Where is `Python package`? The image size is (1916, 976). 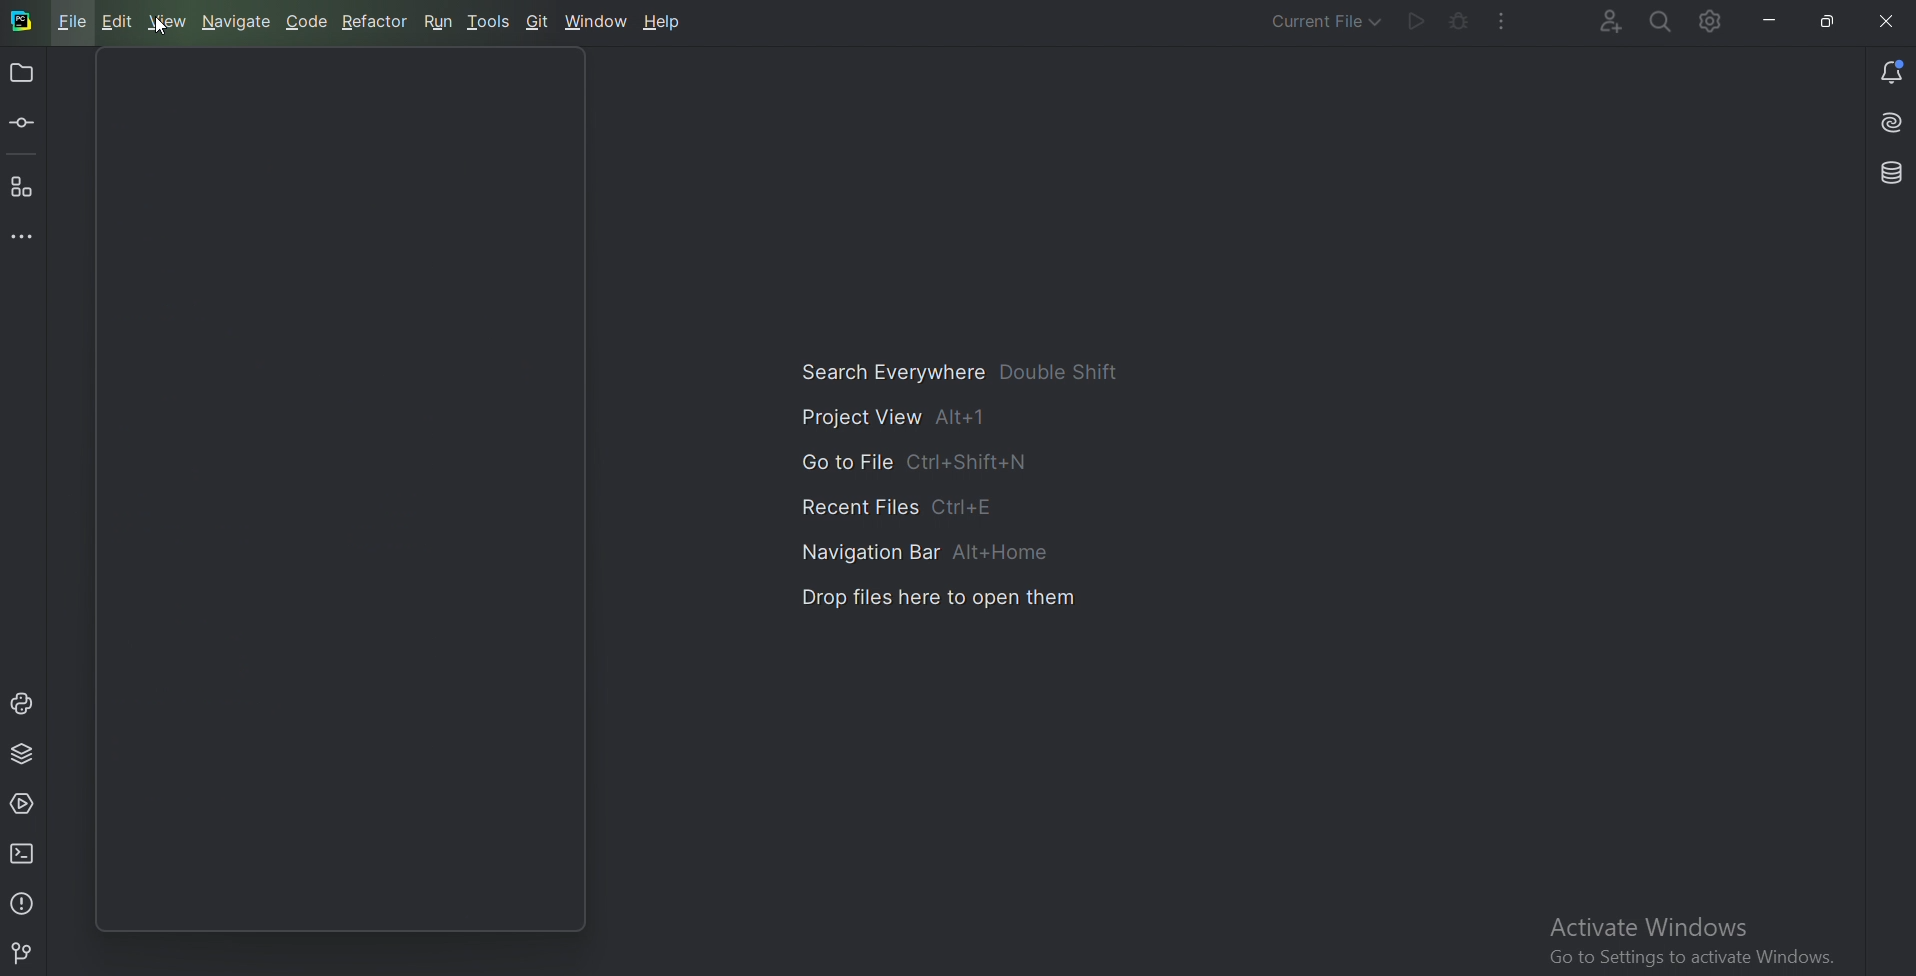 Python package is located at coordinates (22, 752).